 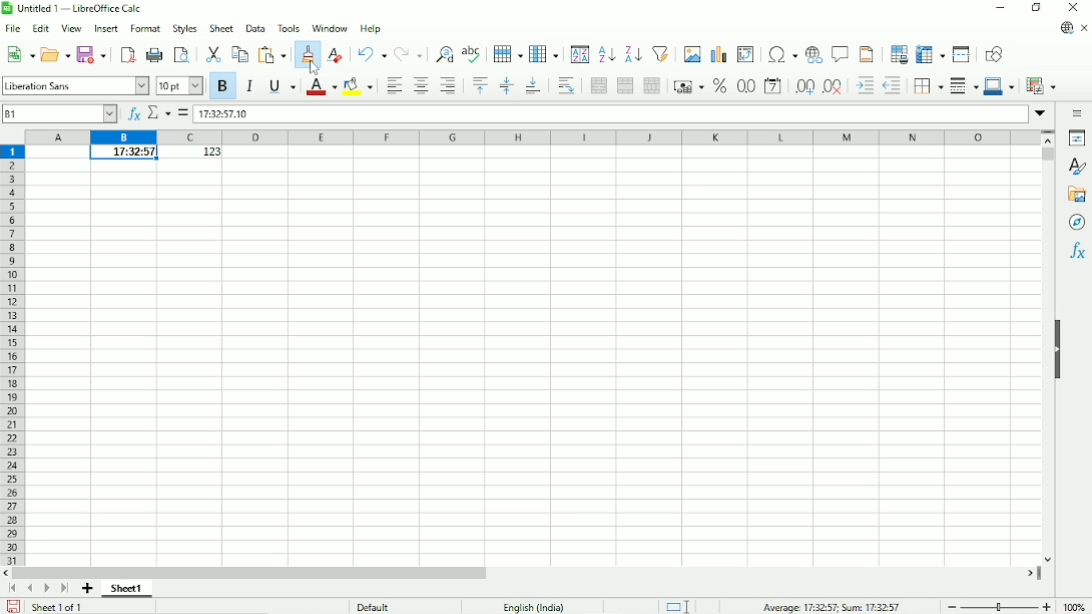 What do you see at coordinates (1000, 87) in the screenshot?
I see `Border color` at bounding box center [1000, 87].